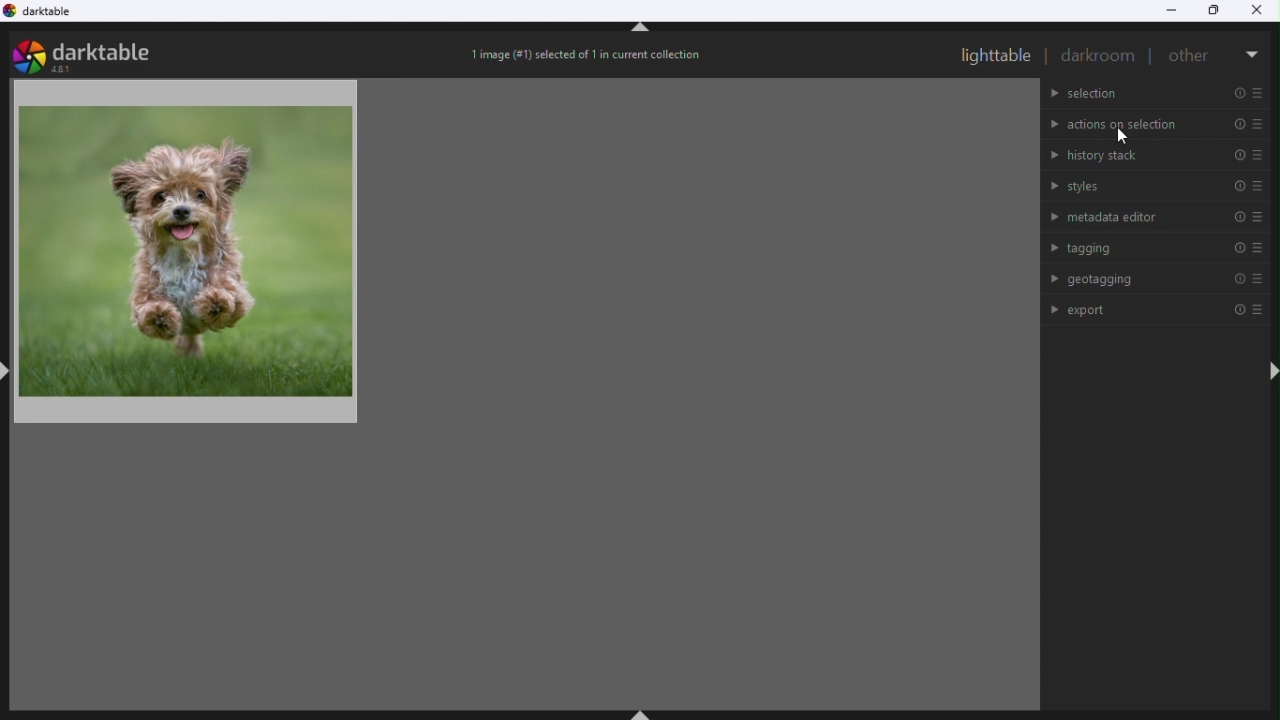 This screenshot has height=720, width=1280. Describe the element at coordinates (644, 712) in the screenshot. I see `shift+ctrl+b` at that location.